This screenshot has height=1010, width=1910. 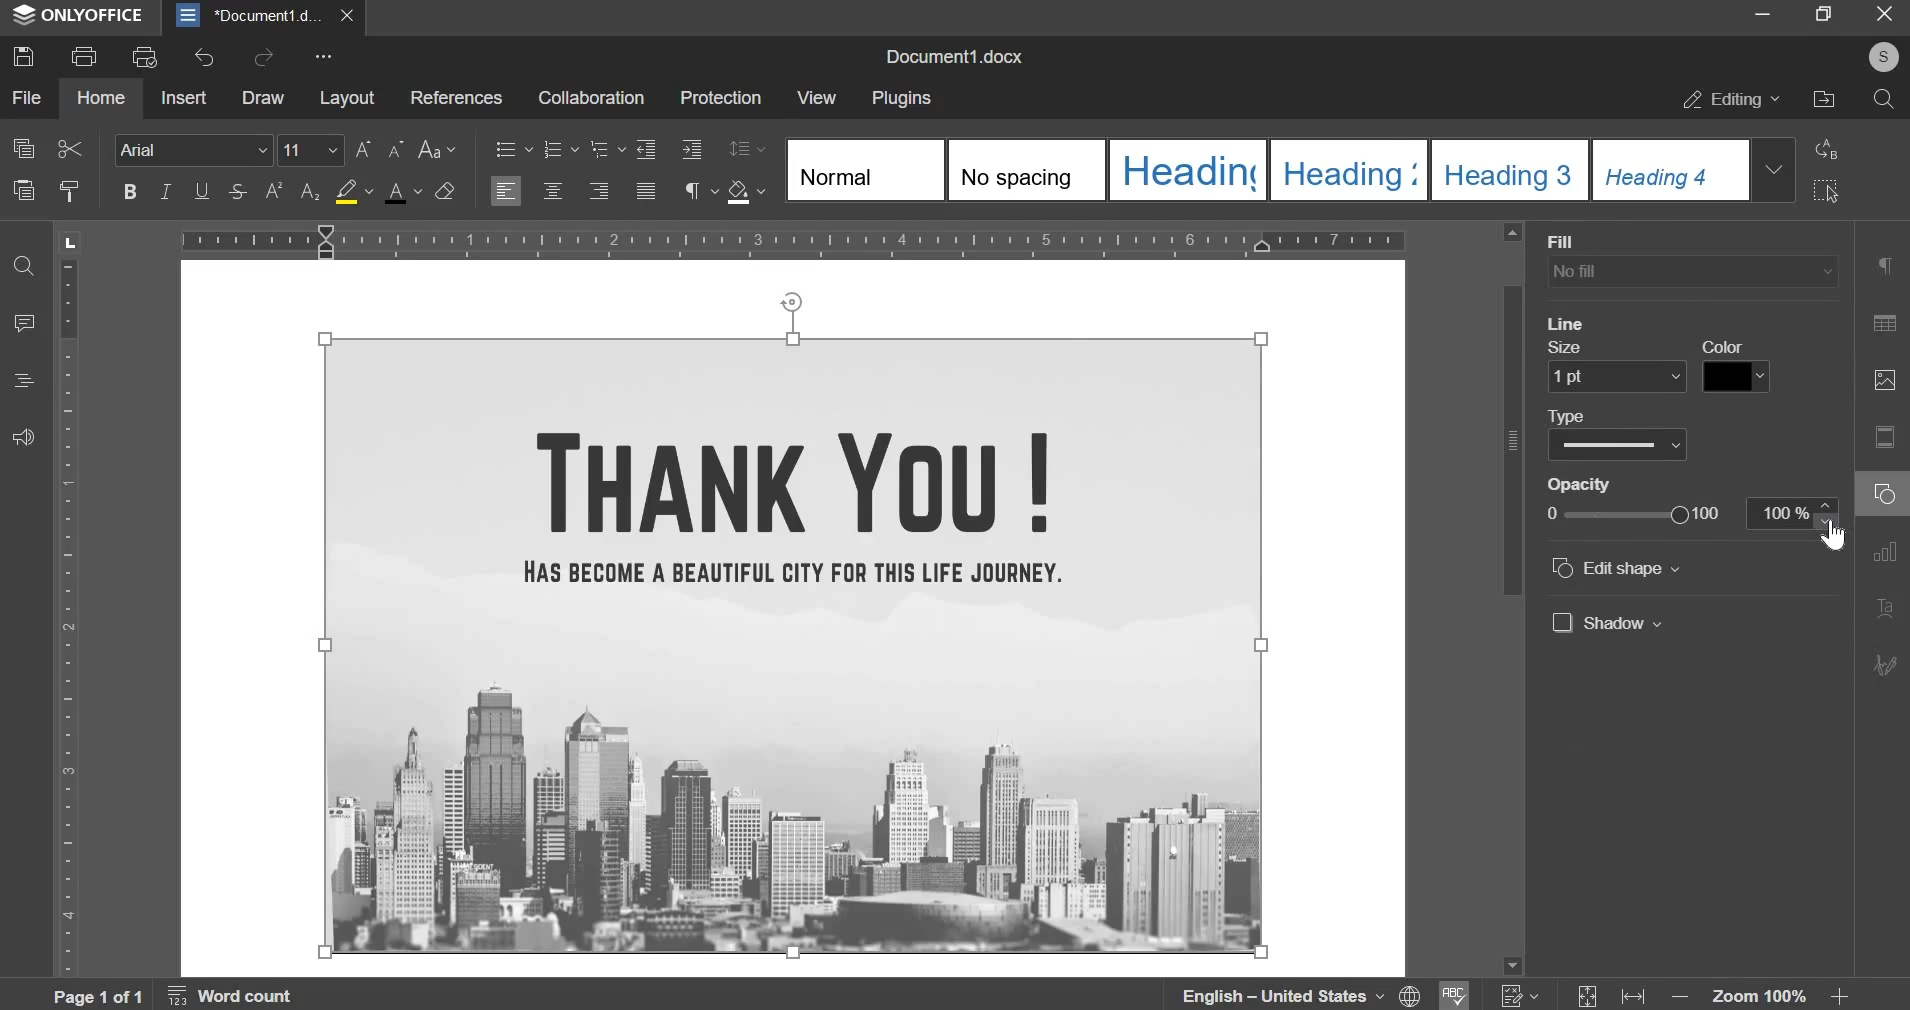 I want to click on Heading 3, so click(x=1506, y=171).